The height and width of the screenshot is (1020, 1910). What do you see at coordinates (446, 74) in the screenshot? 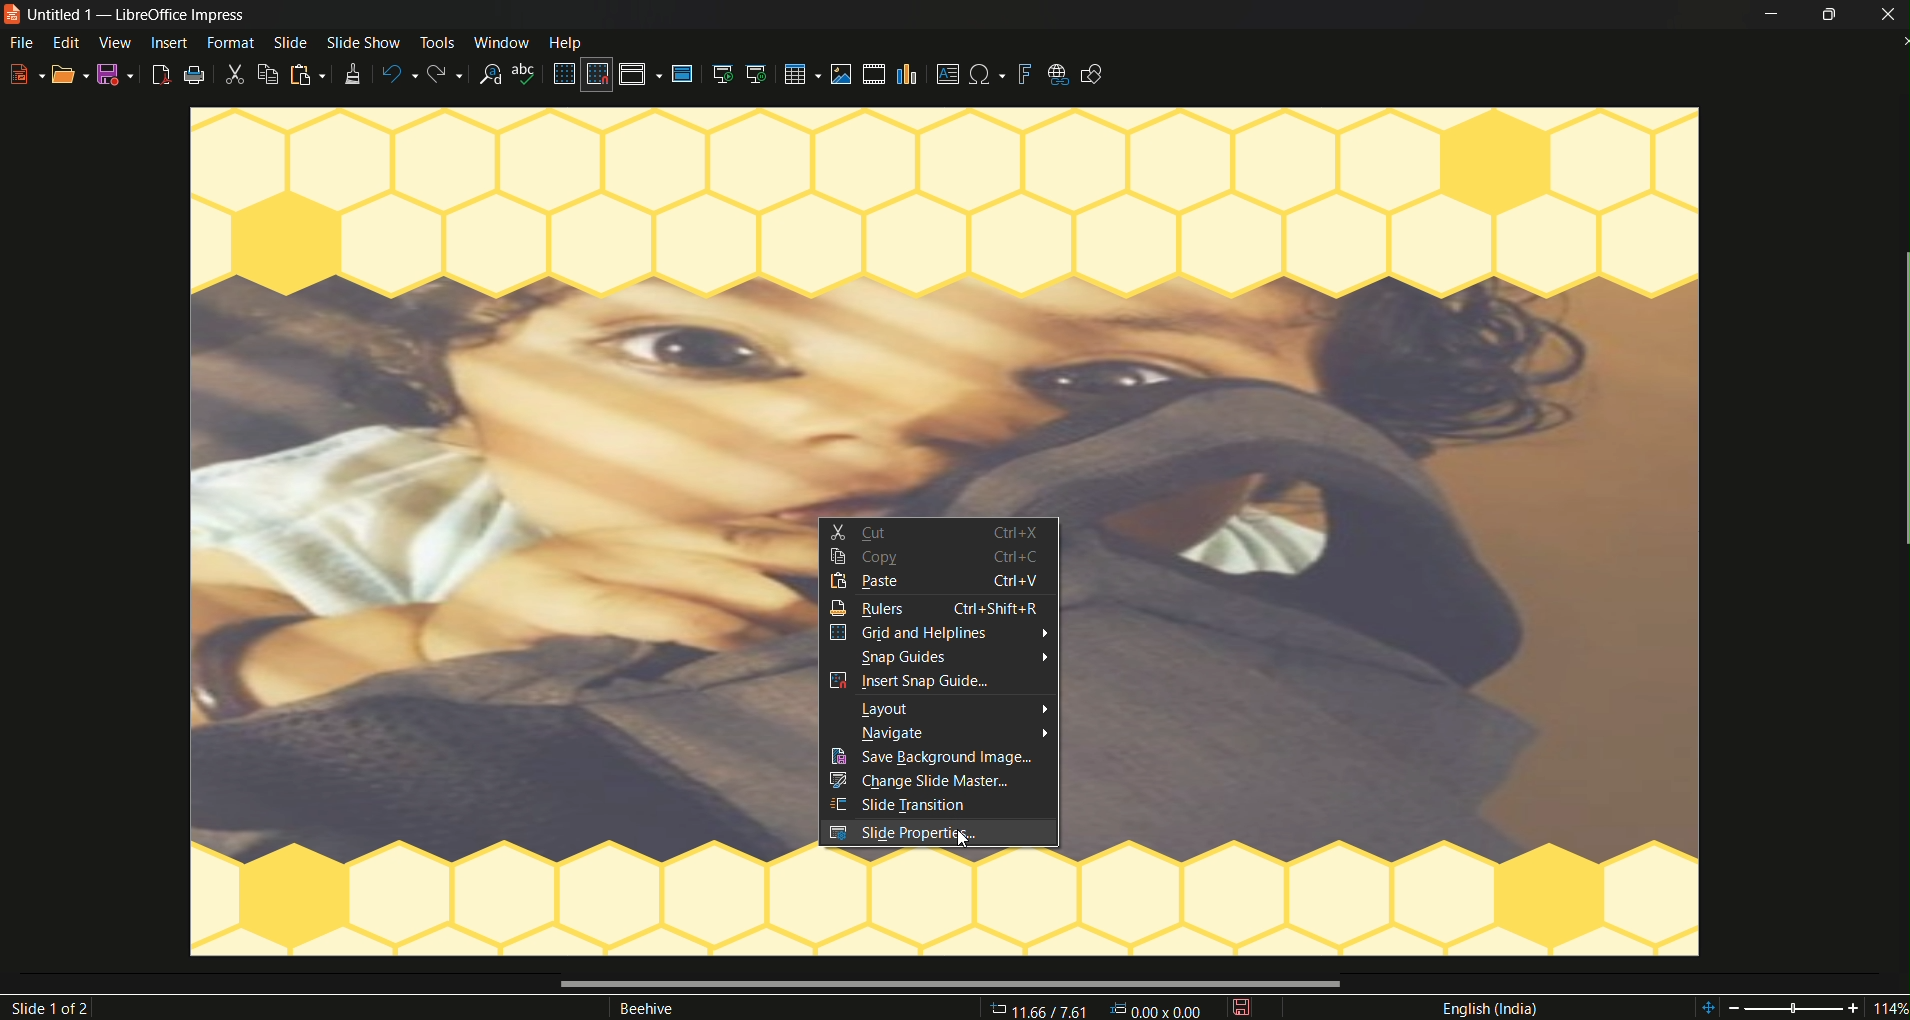
I see `redo` at bounding box center [446, 74].